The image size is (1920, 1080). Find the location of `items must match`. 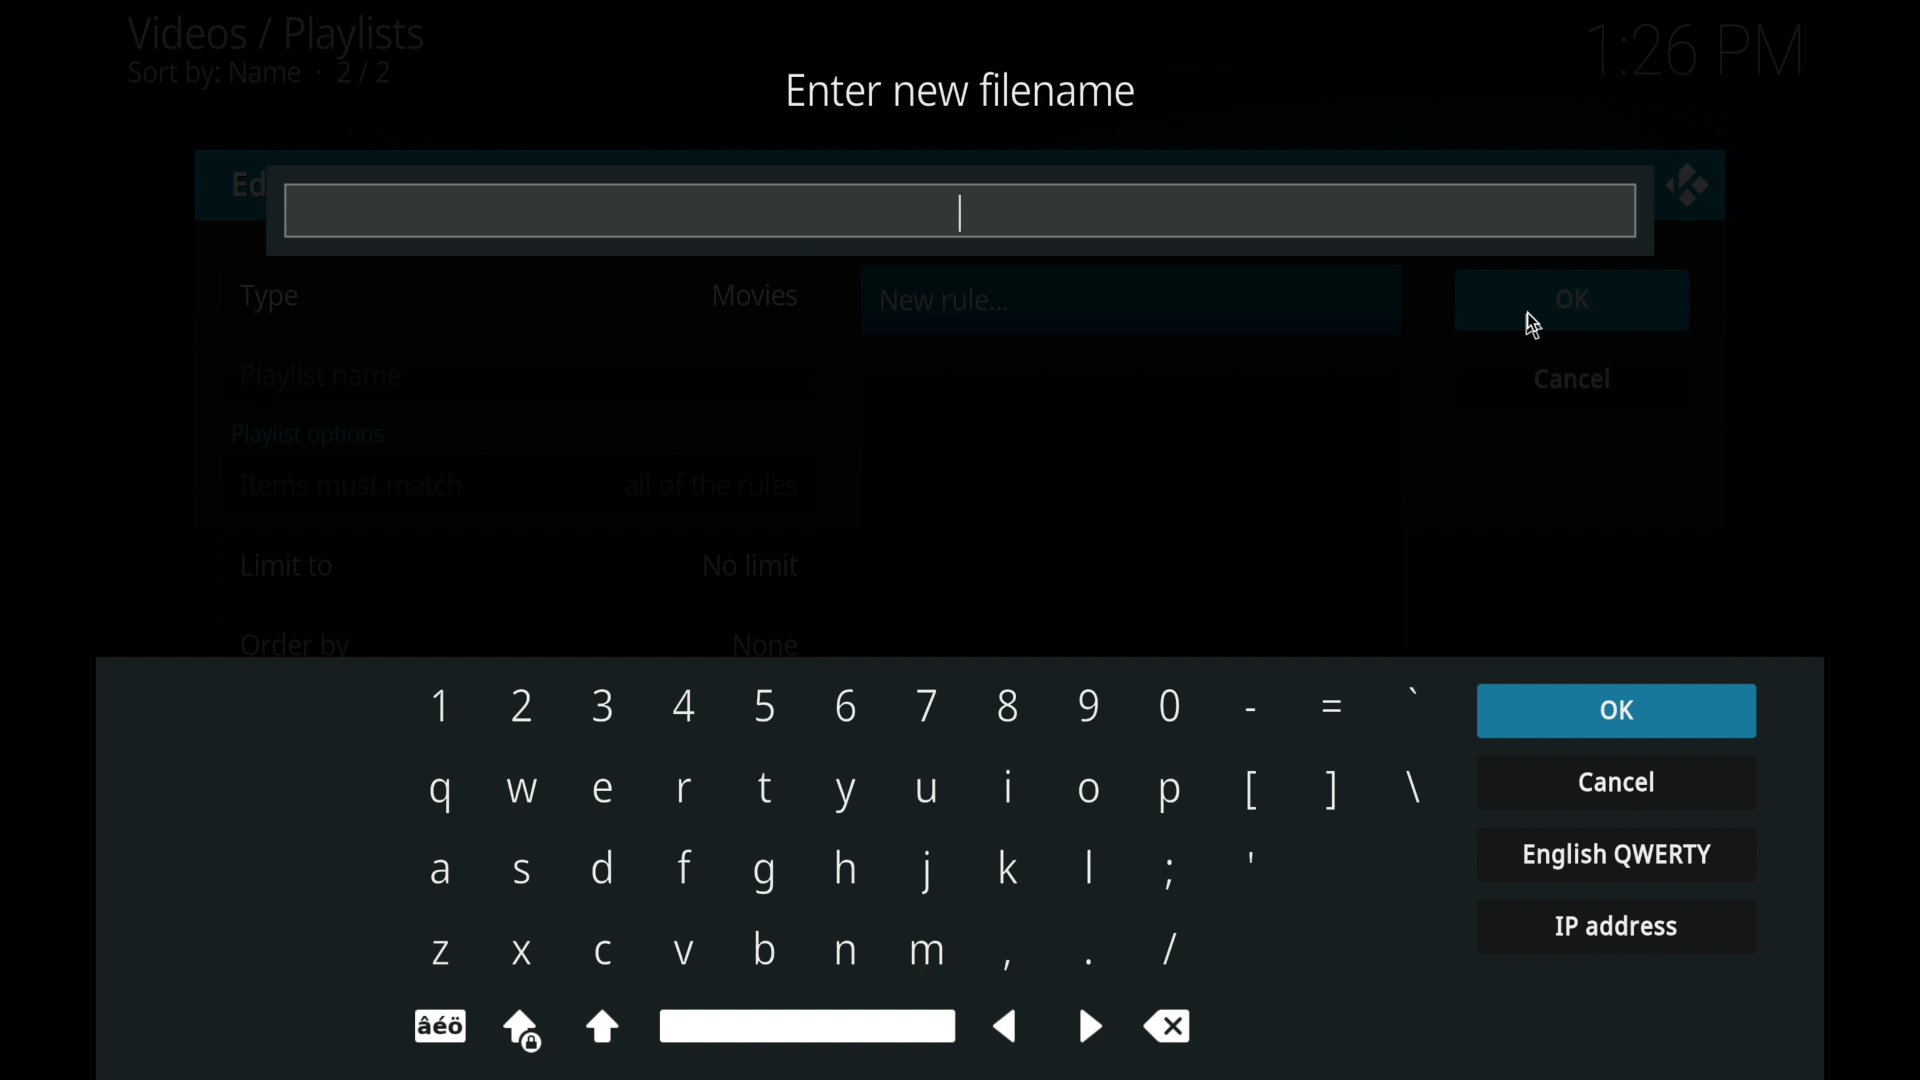

items must match is located at coordinates (353, 485).